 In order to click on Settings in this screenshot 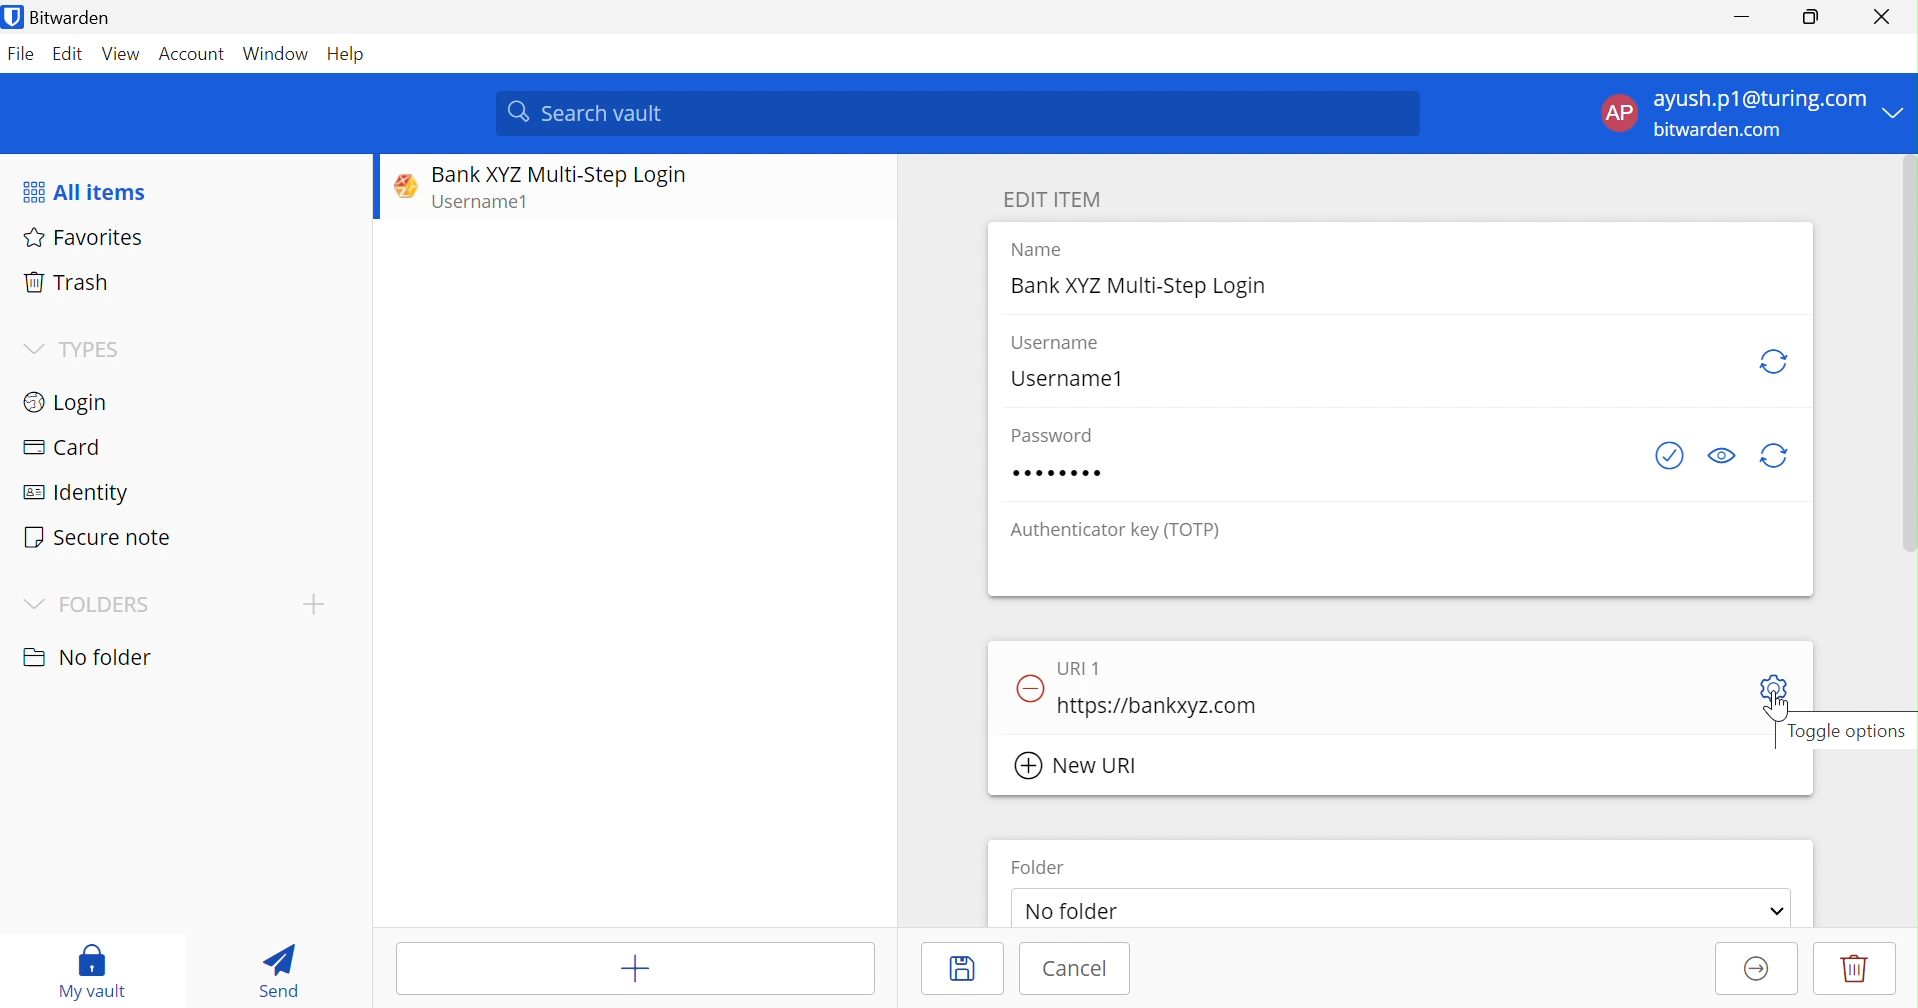, I will do `click(1775, 689)`.